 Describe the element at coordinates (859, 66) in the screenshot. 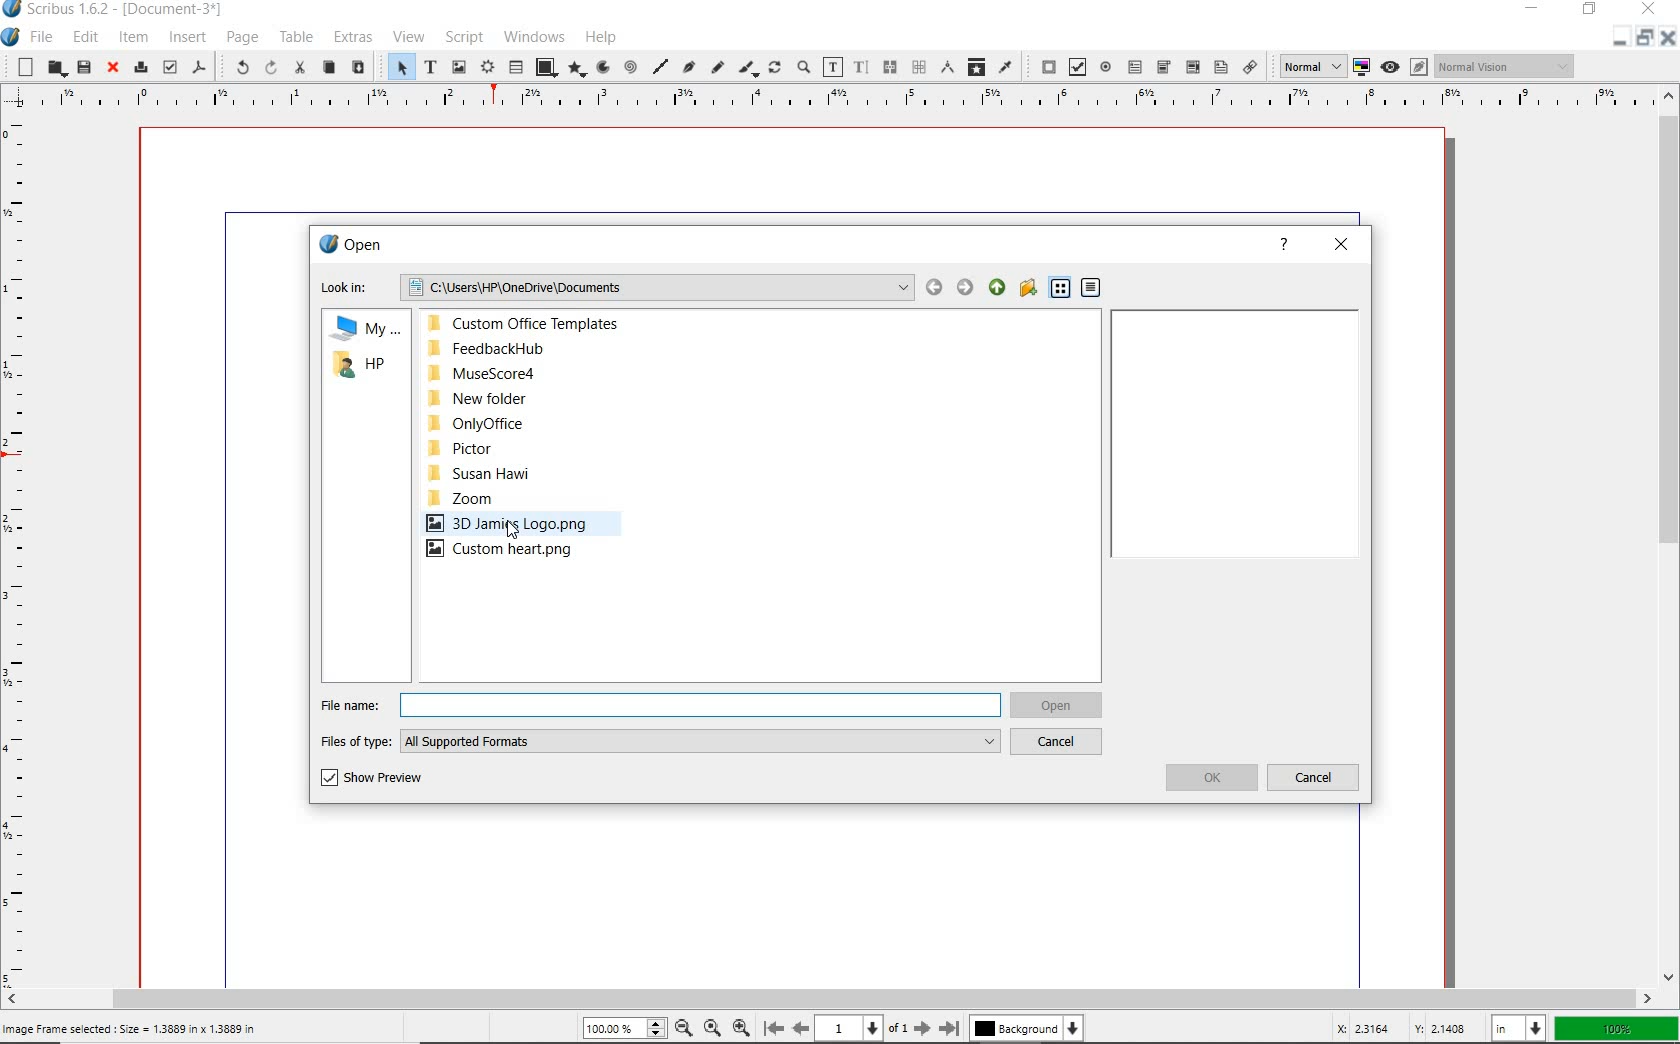

I see `edit text with story editor` at that location.